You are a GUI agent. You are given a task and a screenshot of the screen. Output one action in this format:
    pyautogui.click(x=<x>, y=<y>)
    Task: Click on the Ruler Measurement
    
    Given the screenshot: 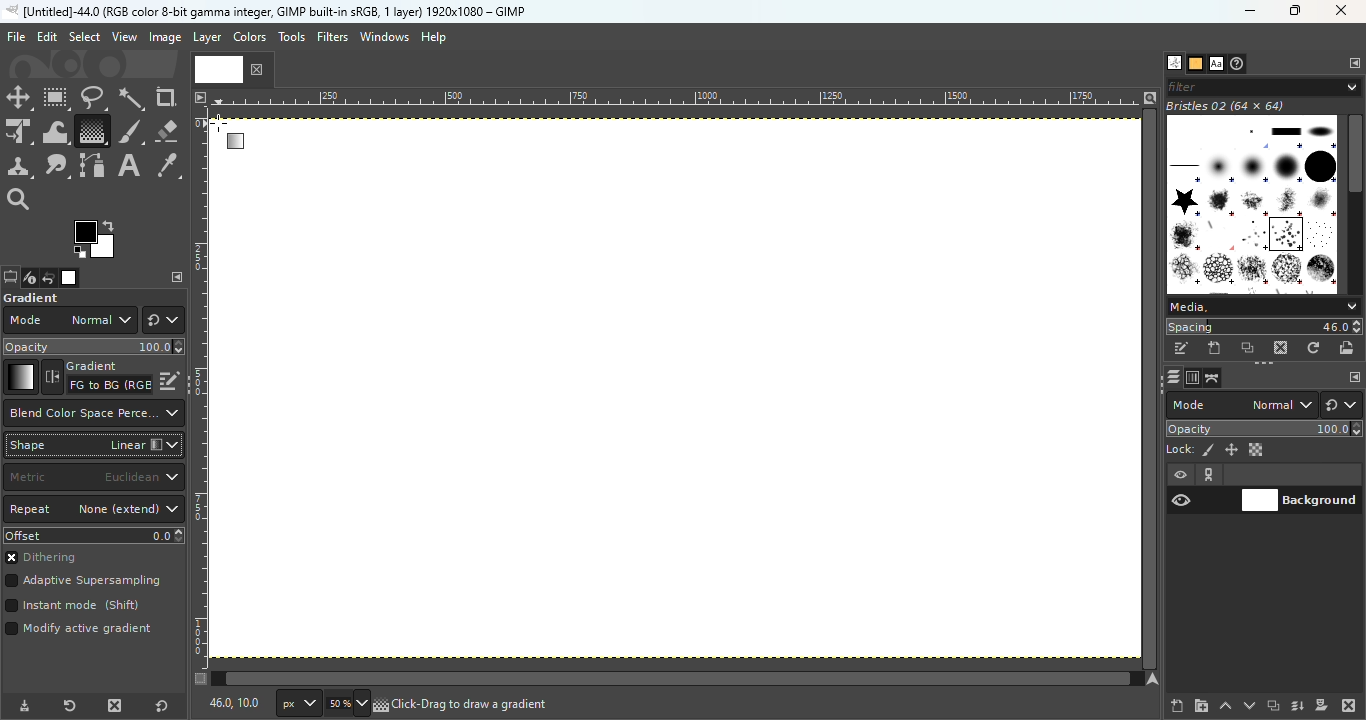 What is the action you would take?
    pyautogui.click(x=677, y=97)
    